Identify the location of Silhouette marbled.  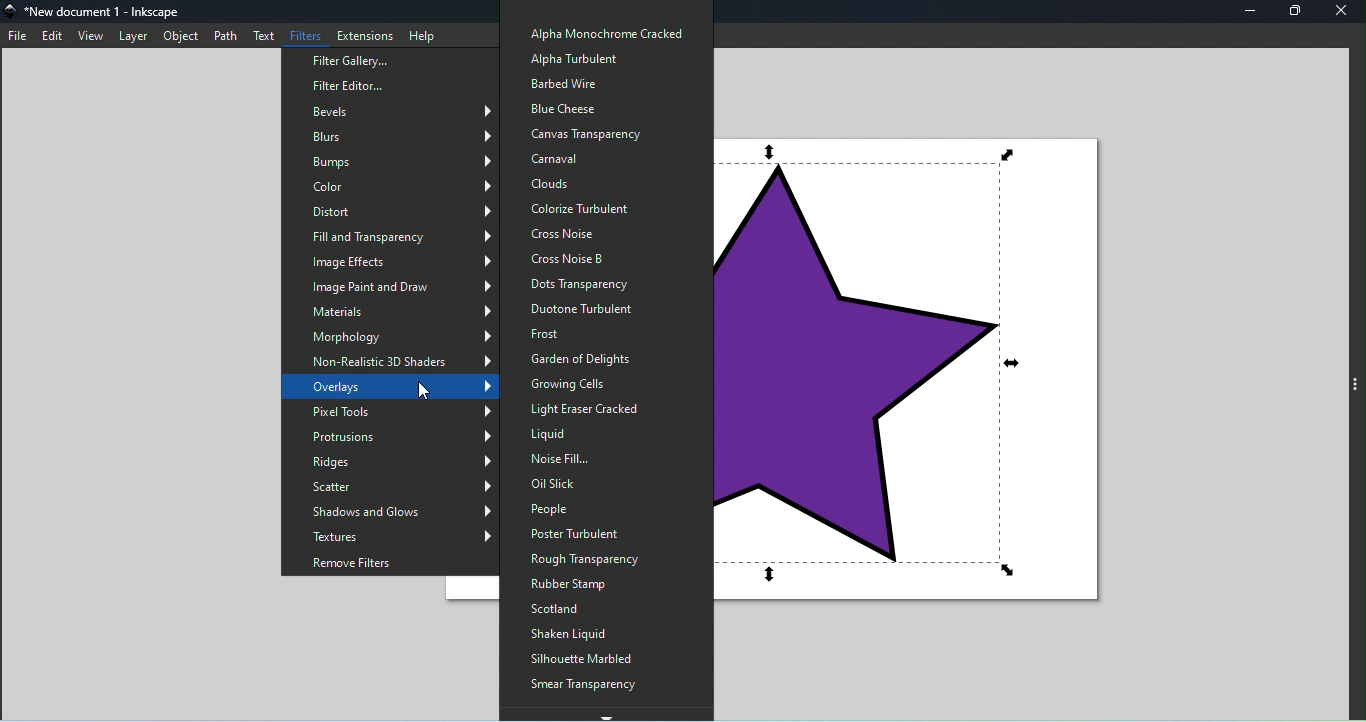
(590, 659).